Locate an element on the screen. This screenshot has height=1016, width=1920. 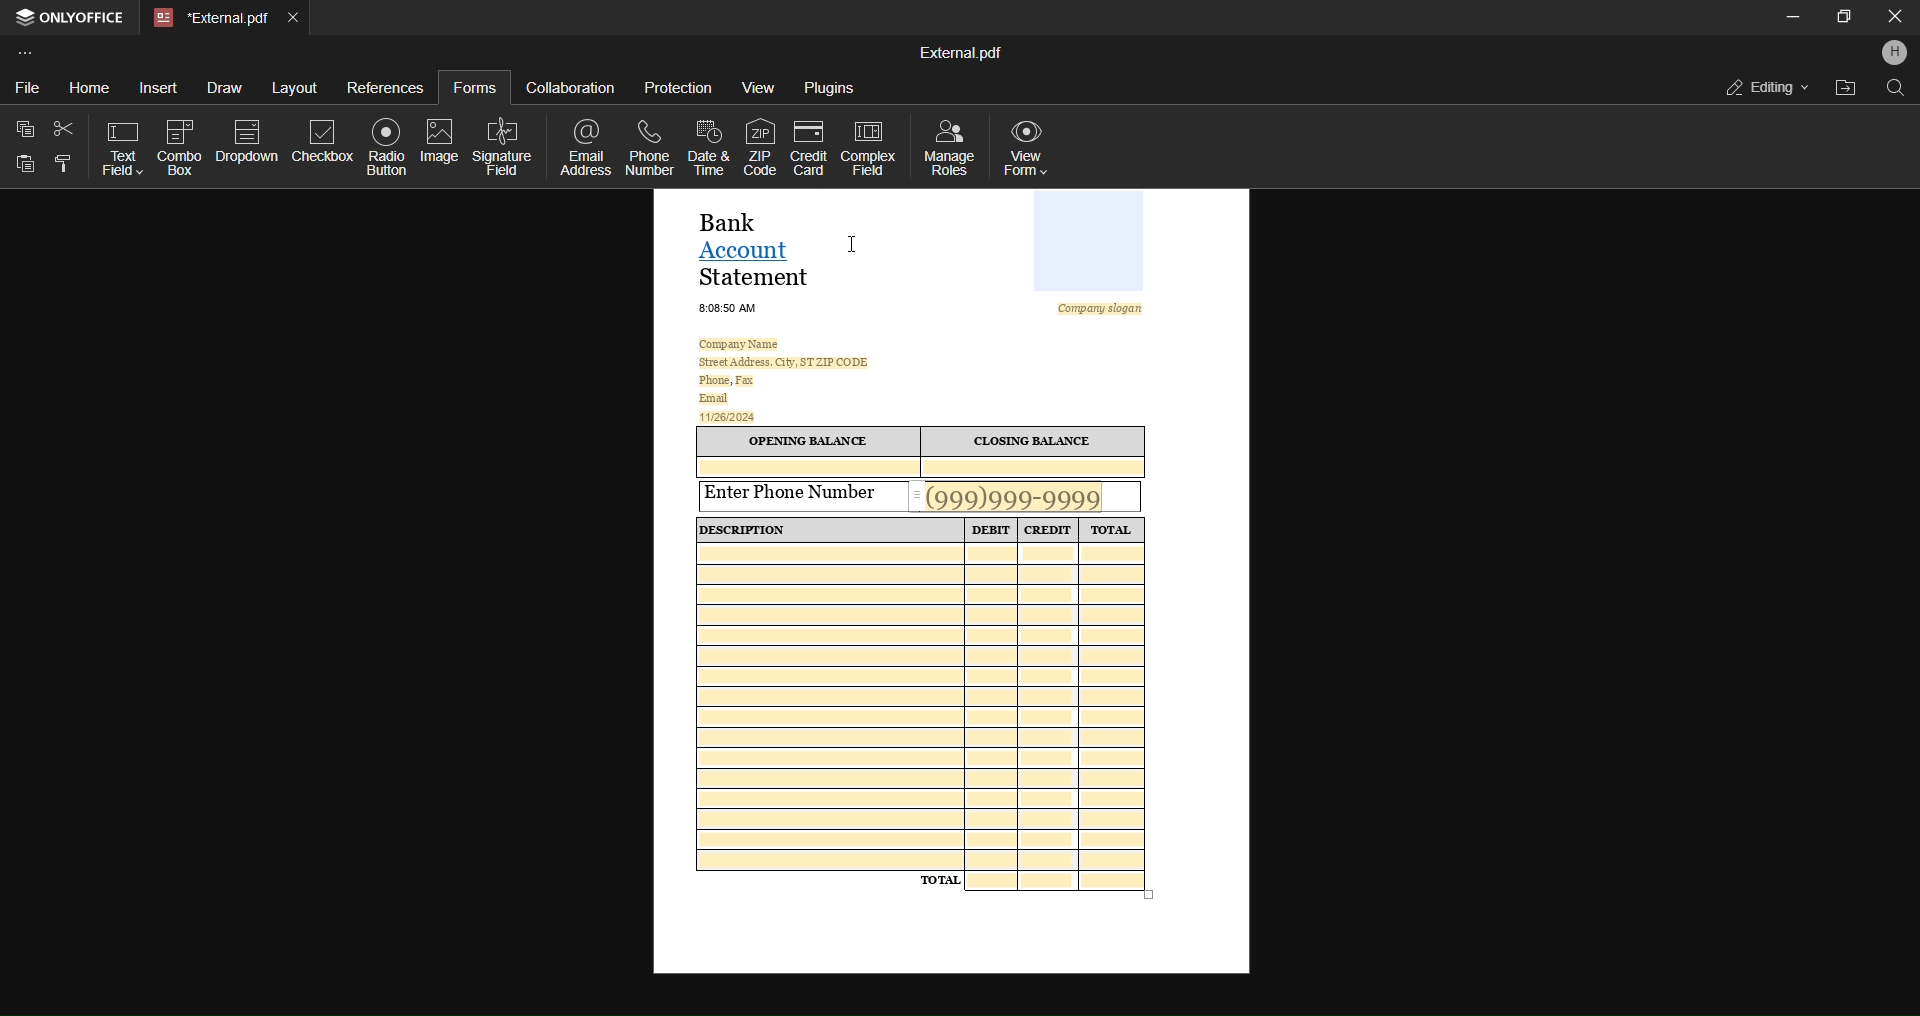
complex field is located at coordinates (871, 149).